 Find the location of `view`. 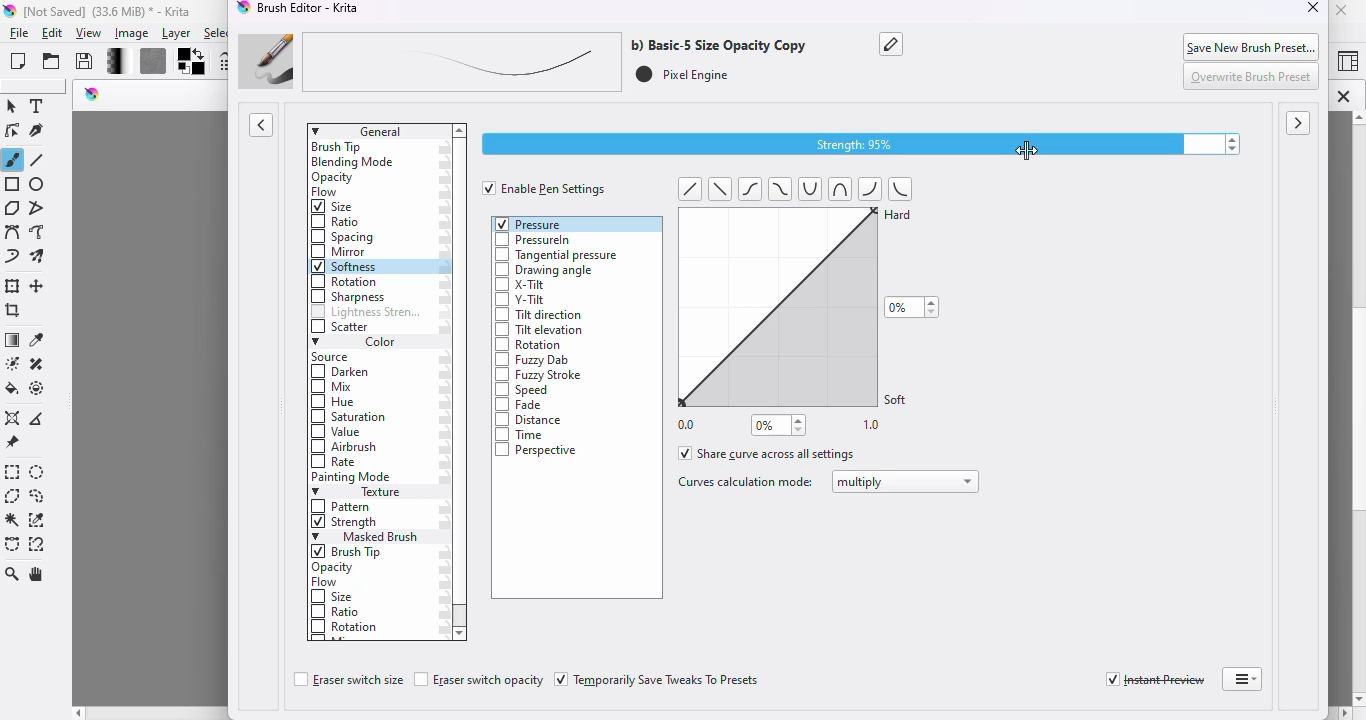

view is located at coordinates (90, 34).